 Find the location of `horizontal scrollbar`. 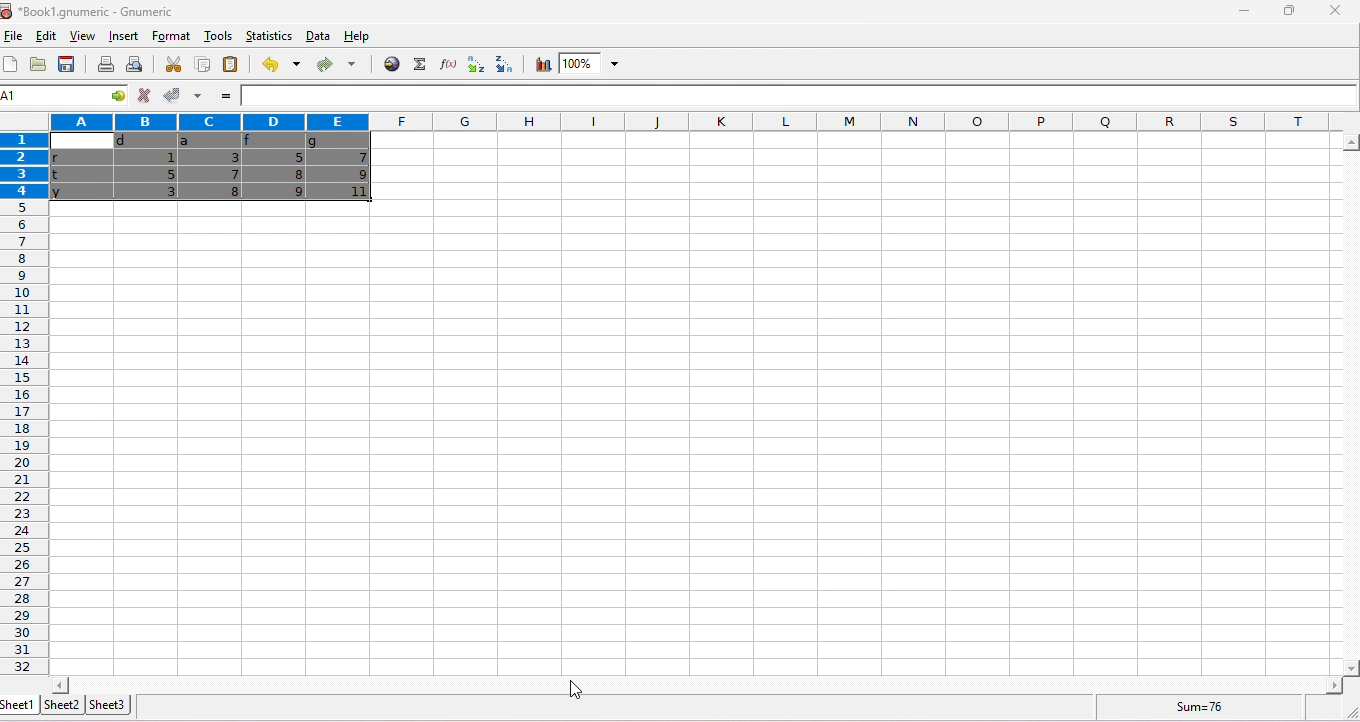

horizontal scrollbar is located at coordinates (1350, 406).